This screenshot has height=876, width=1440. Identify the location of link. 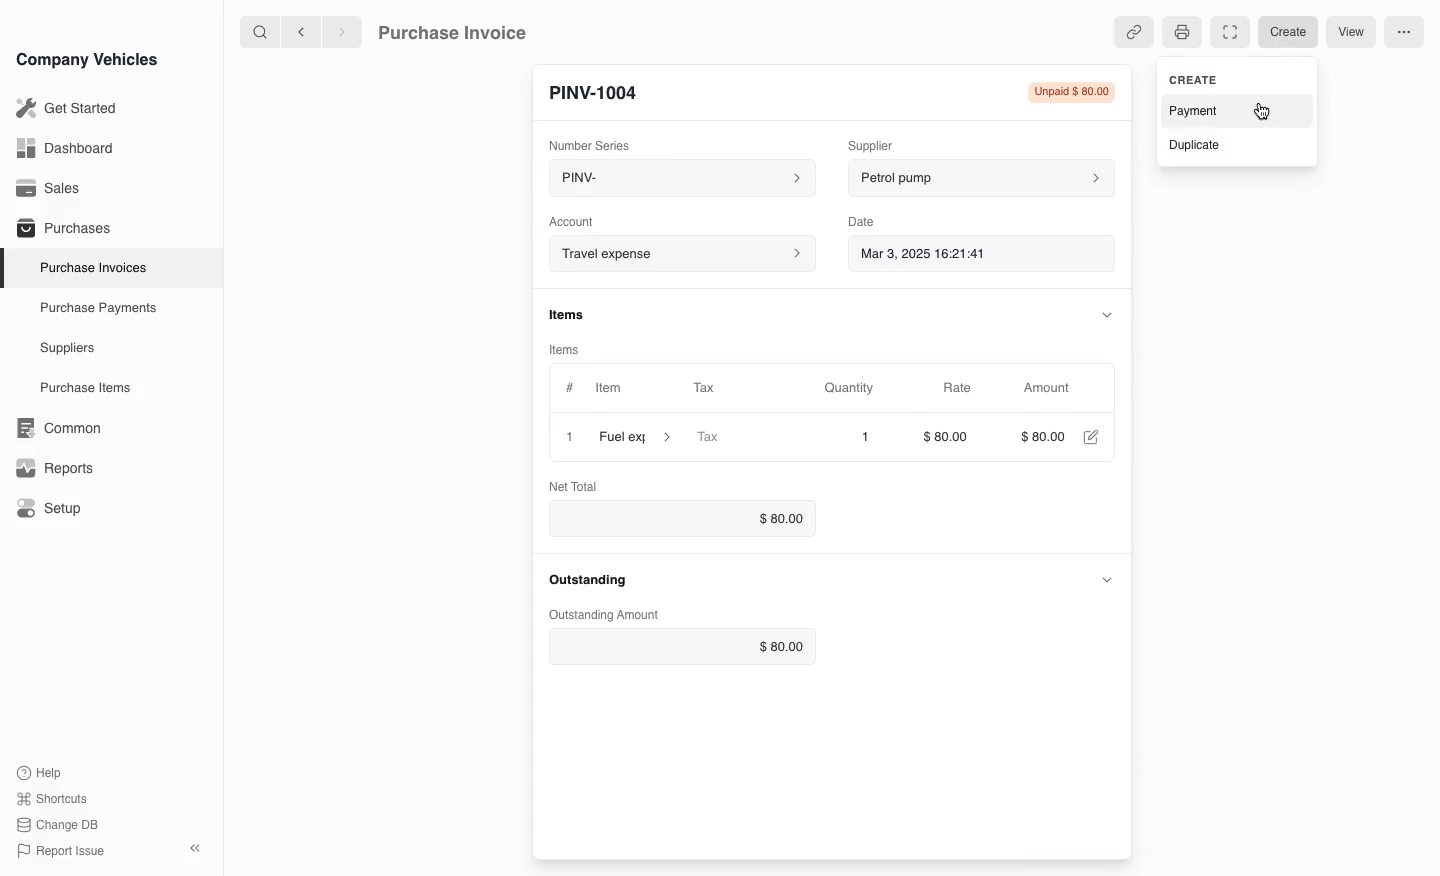
(1132, 31).